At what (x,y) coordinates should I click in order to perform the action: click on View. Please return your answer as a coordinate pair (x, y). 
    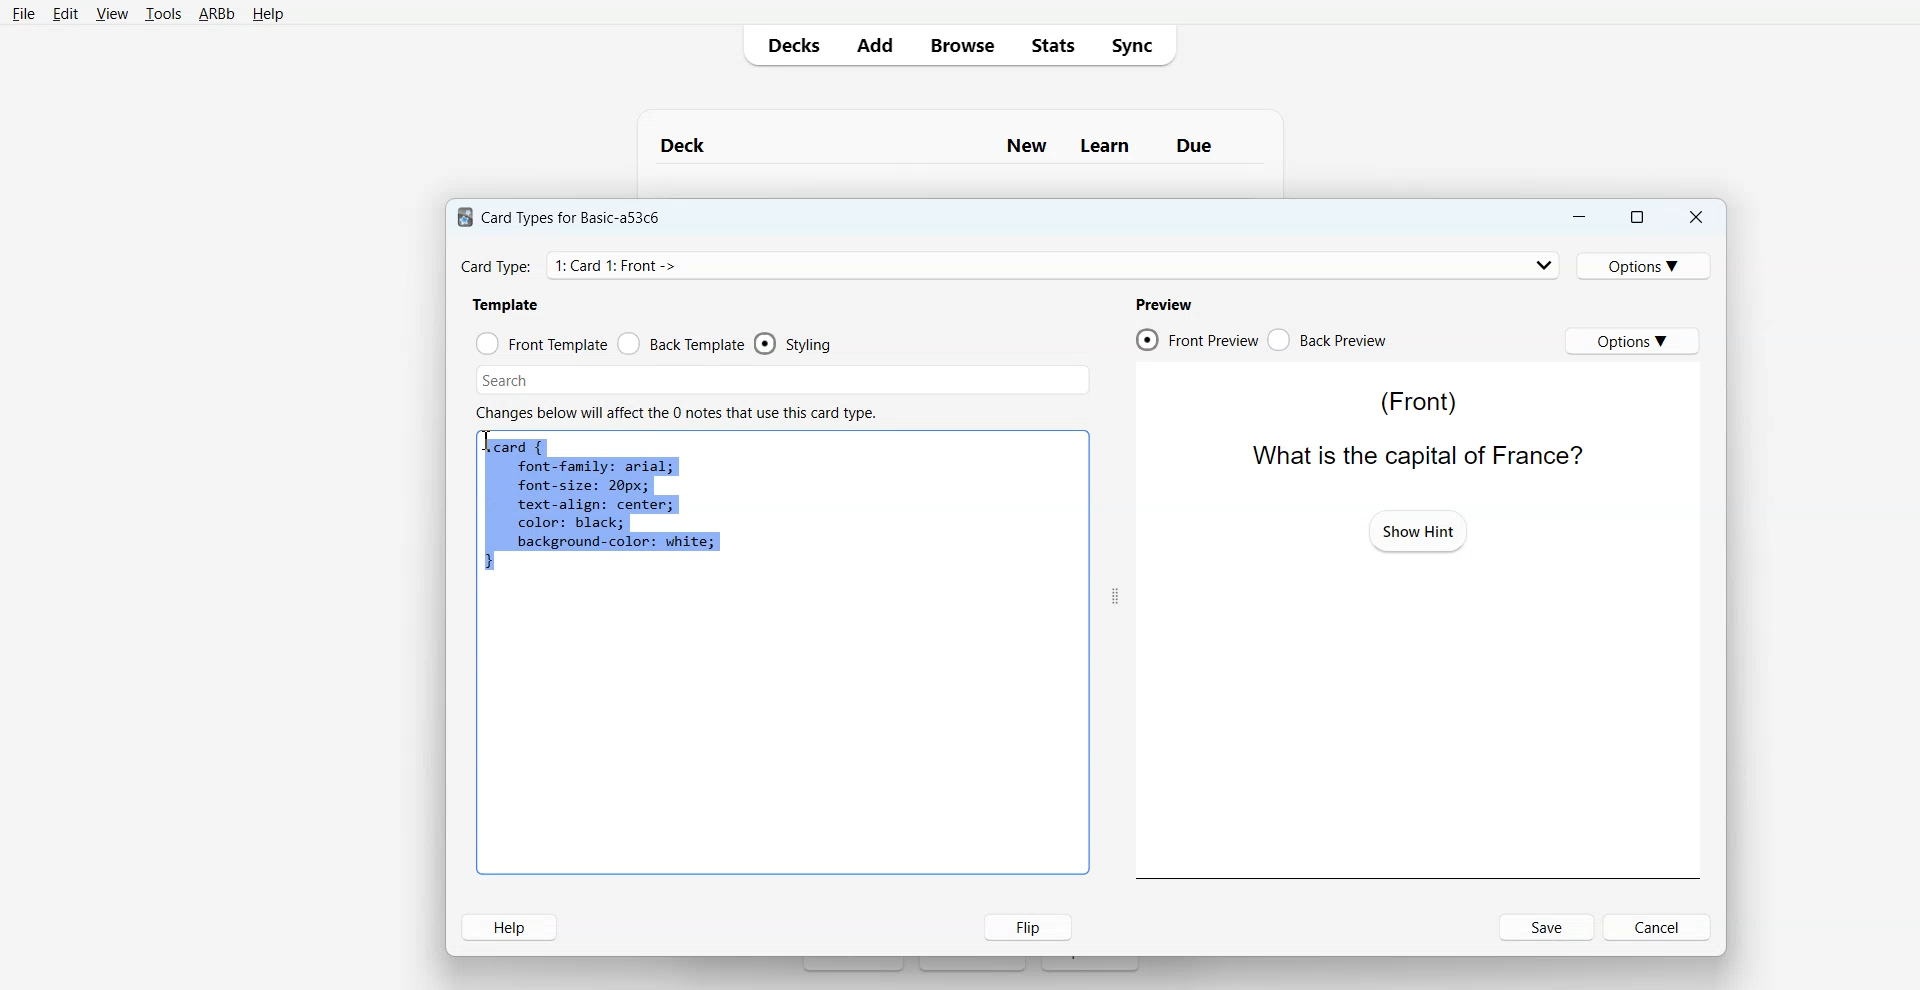
    Looking at the image, I should click on (112, 14).